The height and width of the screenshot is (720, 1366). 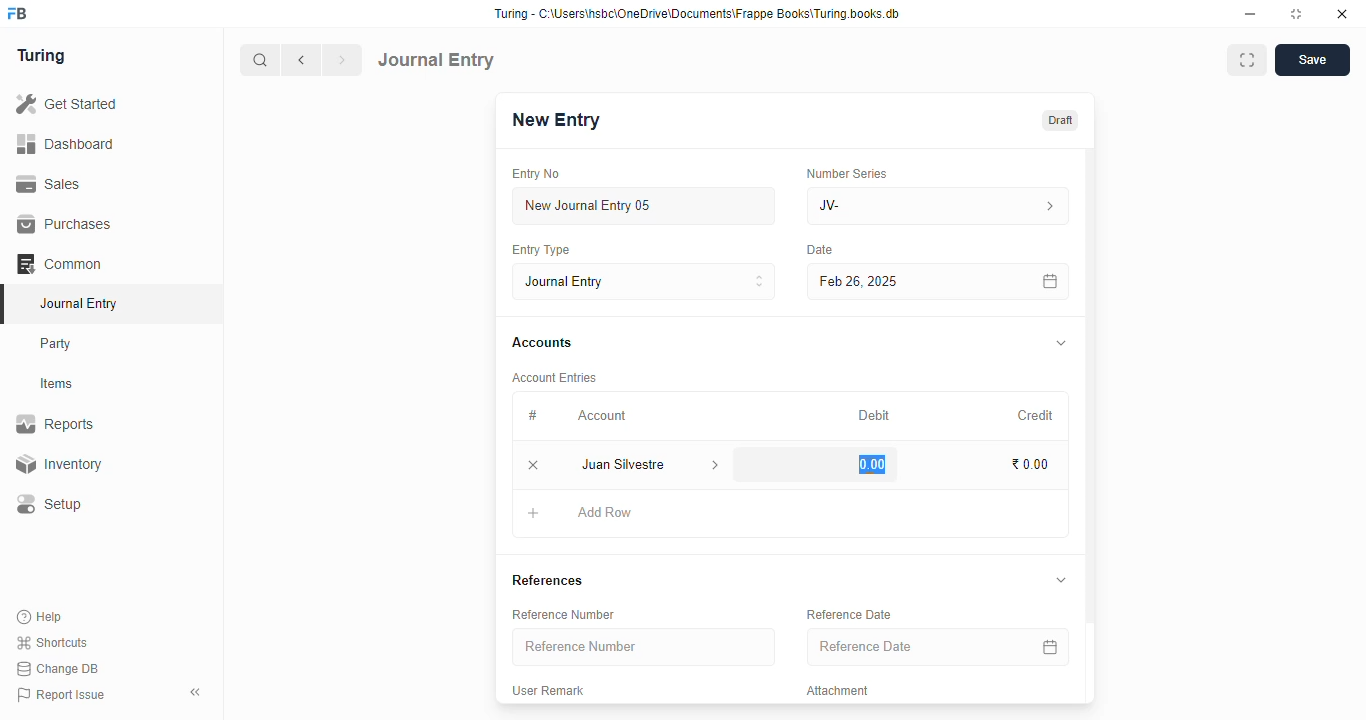 I want to click on journal entry, so click(x=78, y=303).